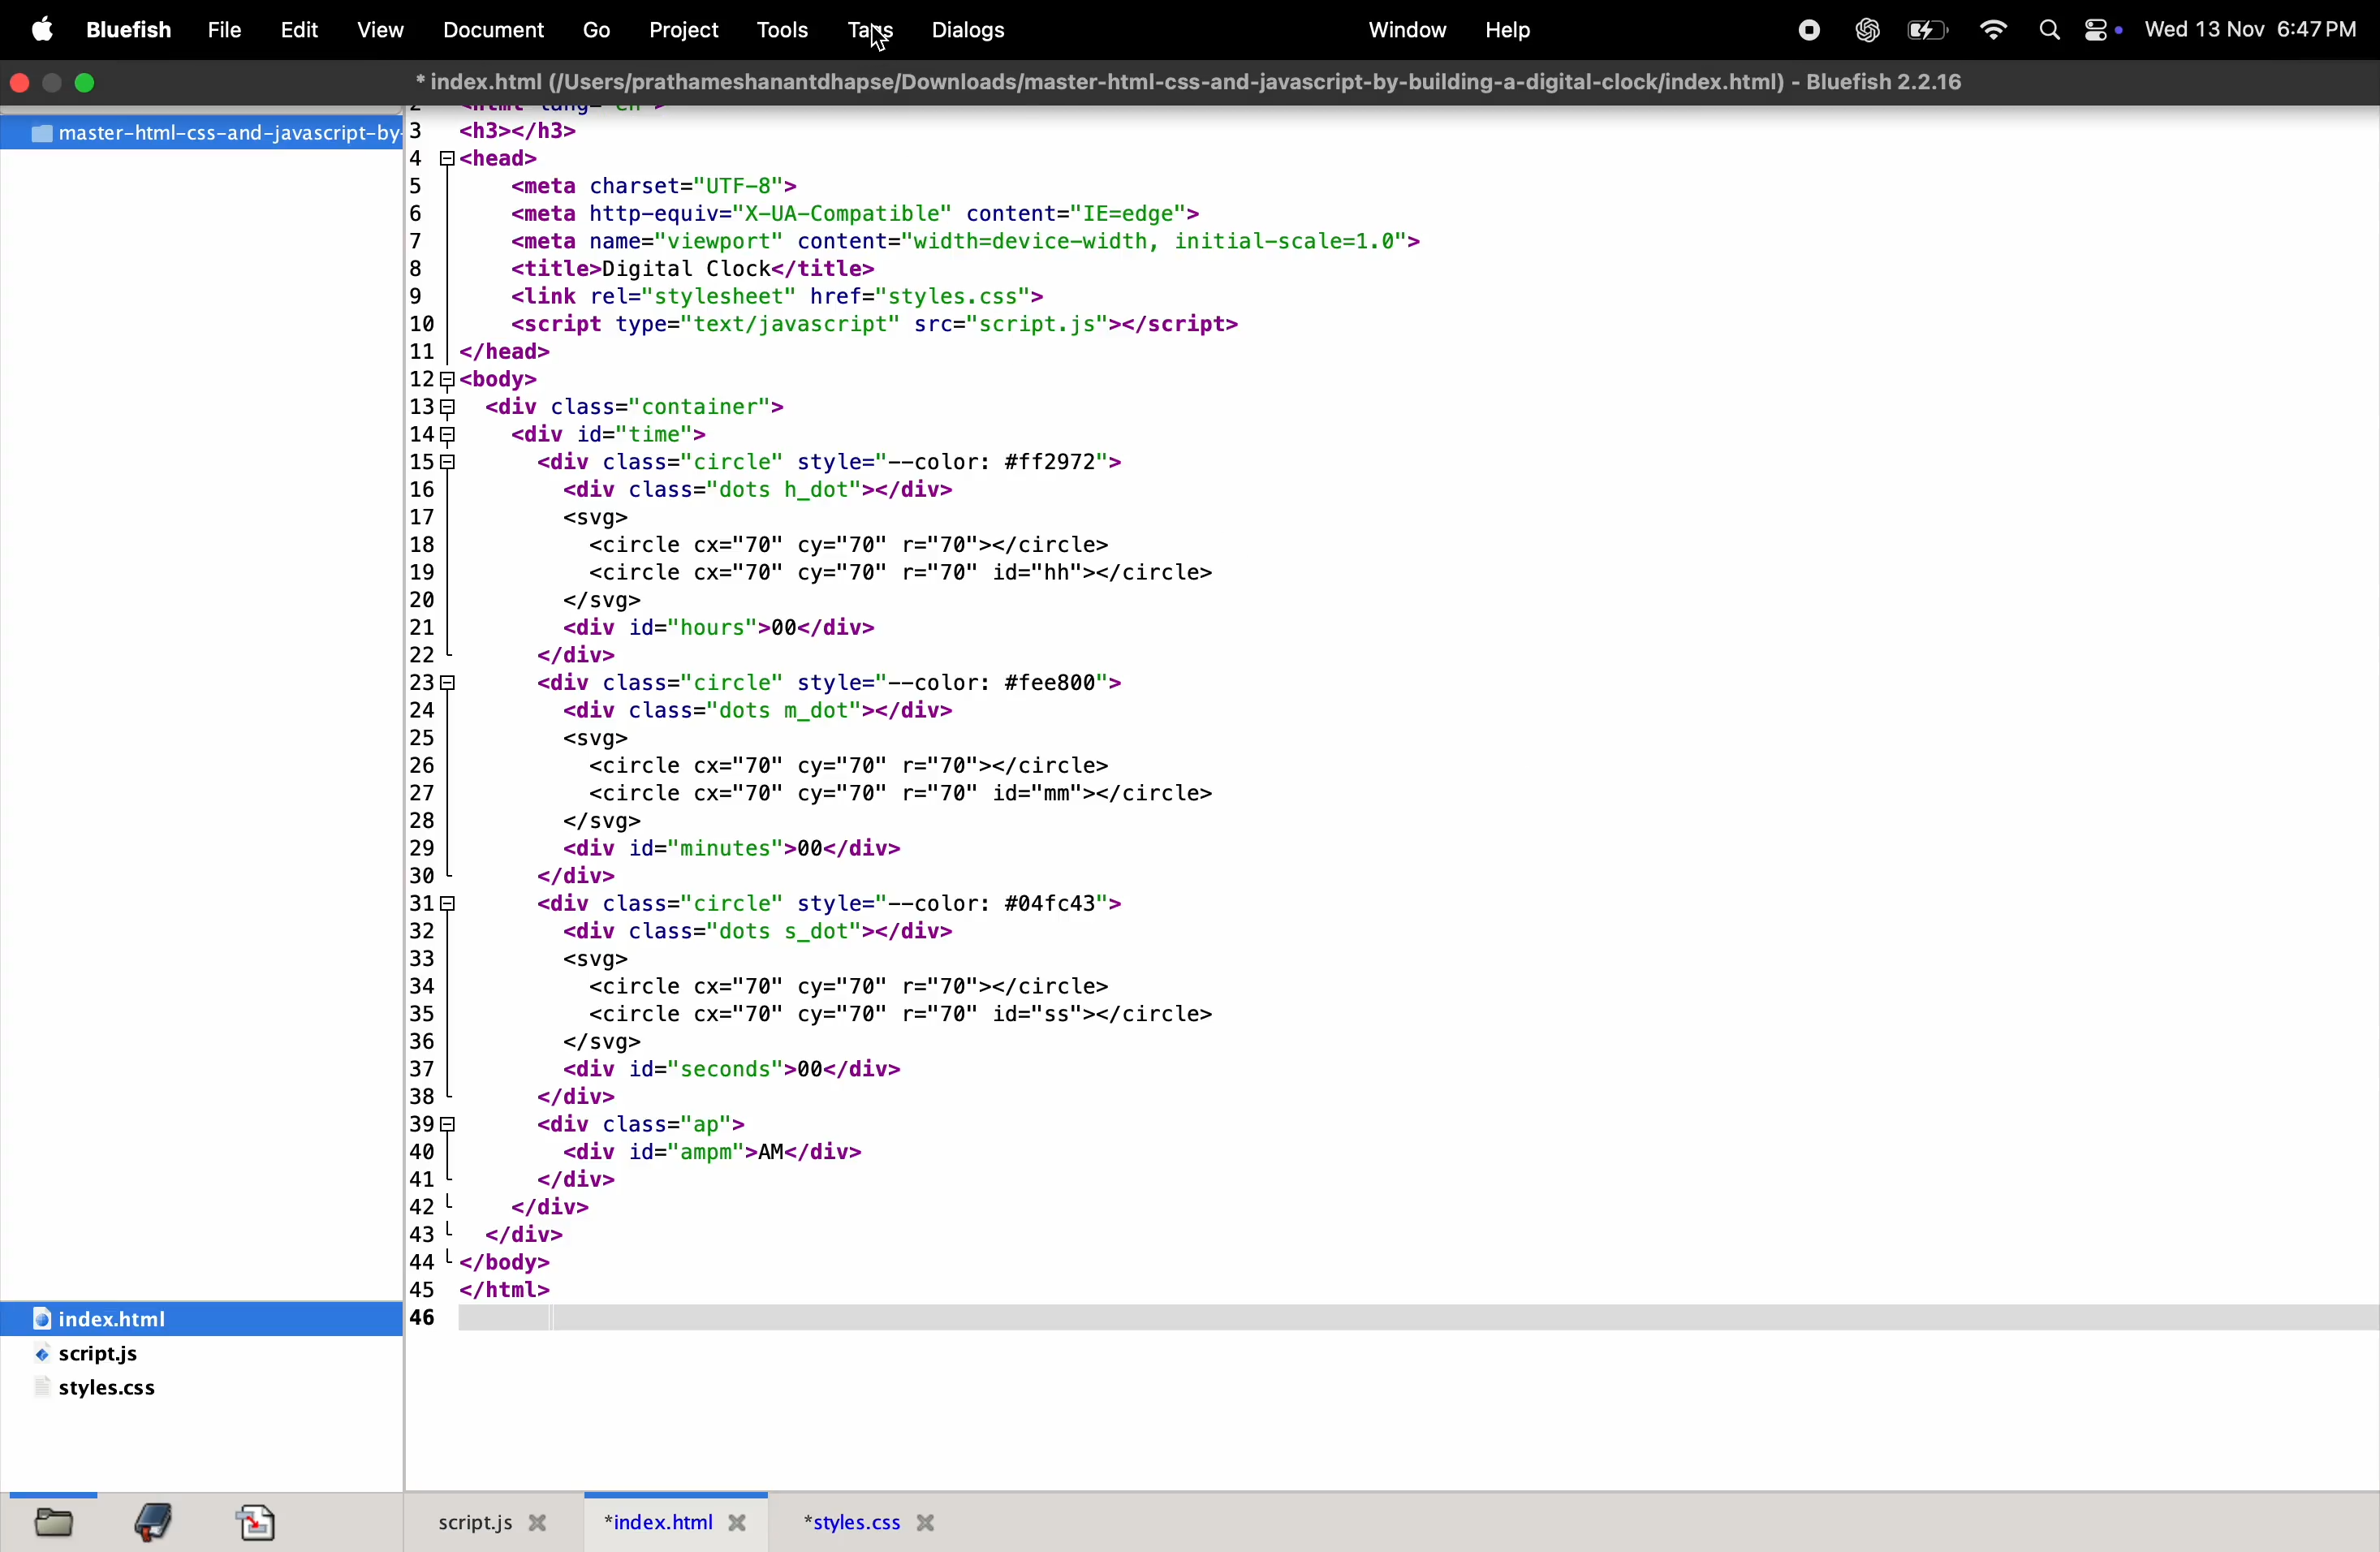  Describe the element at coordinates (271, 1520) in the screenshot. I see `Snippets` at that location.